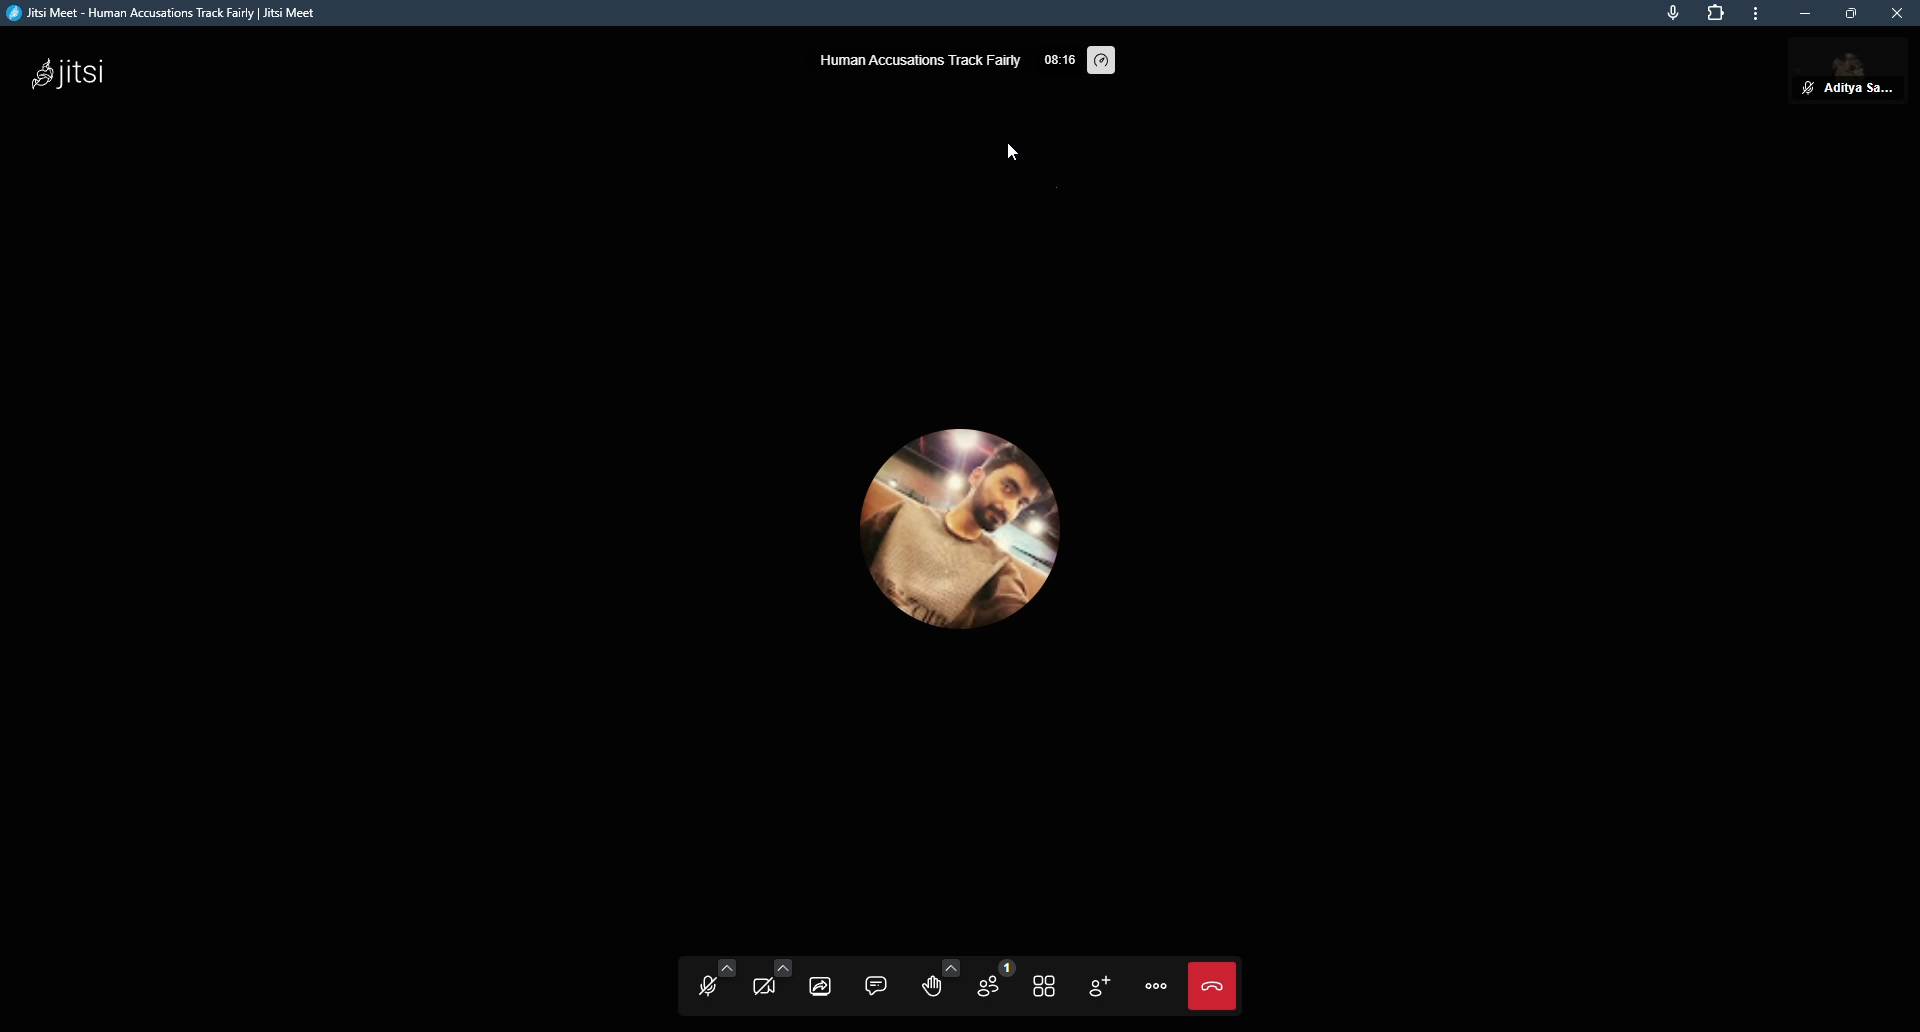 The height and width of the screenshot is (1032, 1920). What do you see at coordinates (78, 72) in the screenshot?
I see `jitsi` at bounding box center [78, 72].